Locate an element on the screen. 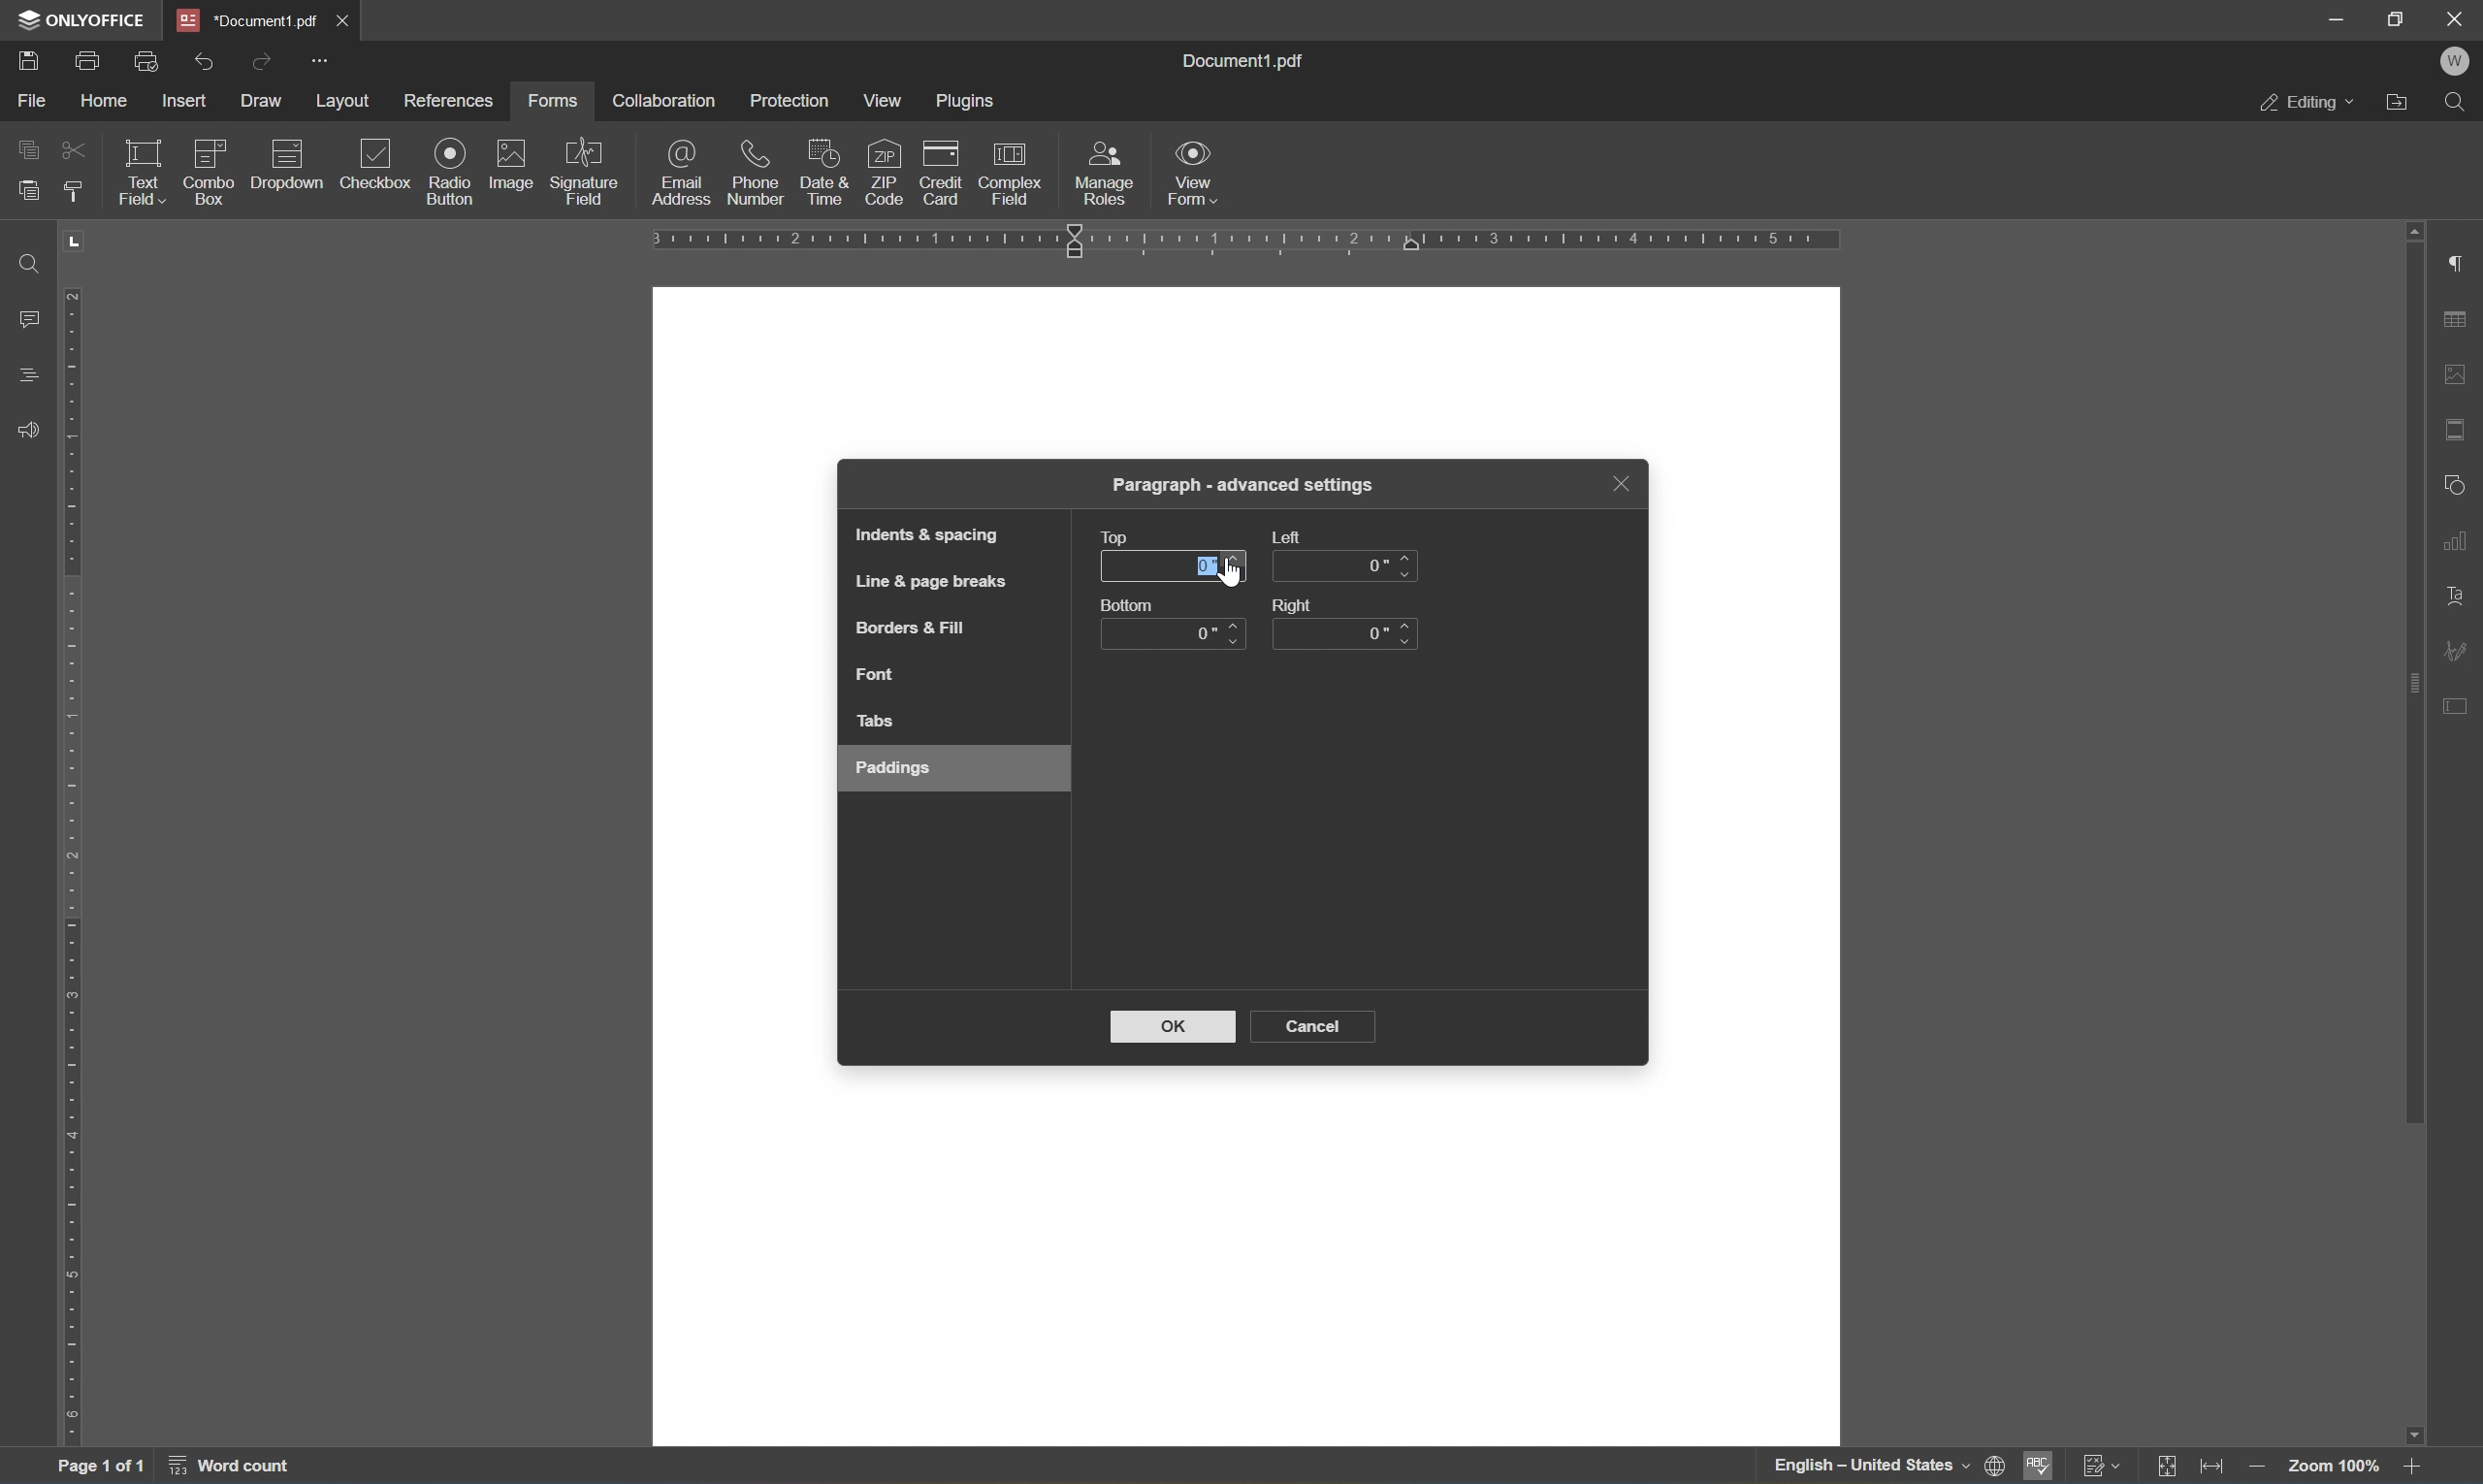 The height and width of the screenshot is (1484, 2483). ONLYOFFICE is located at coordinates (90, 19).